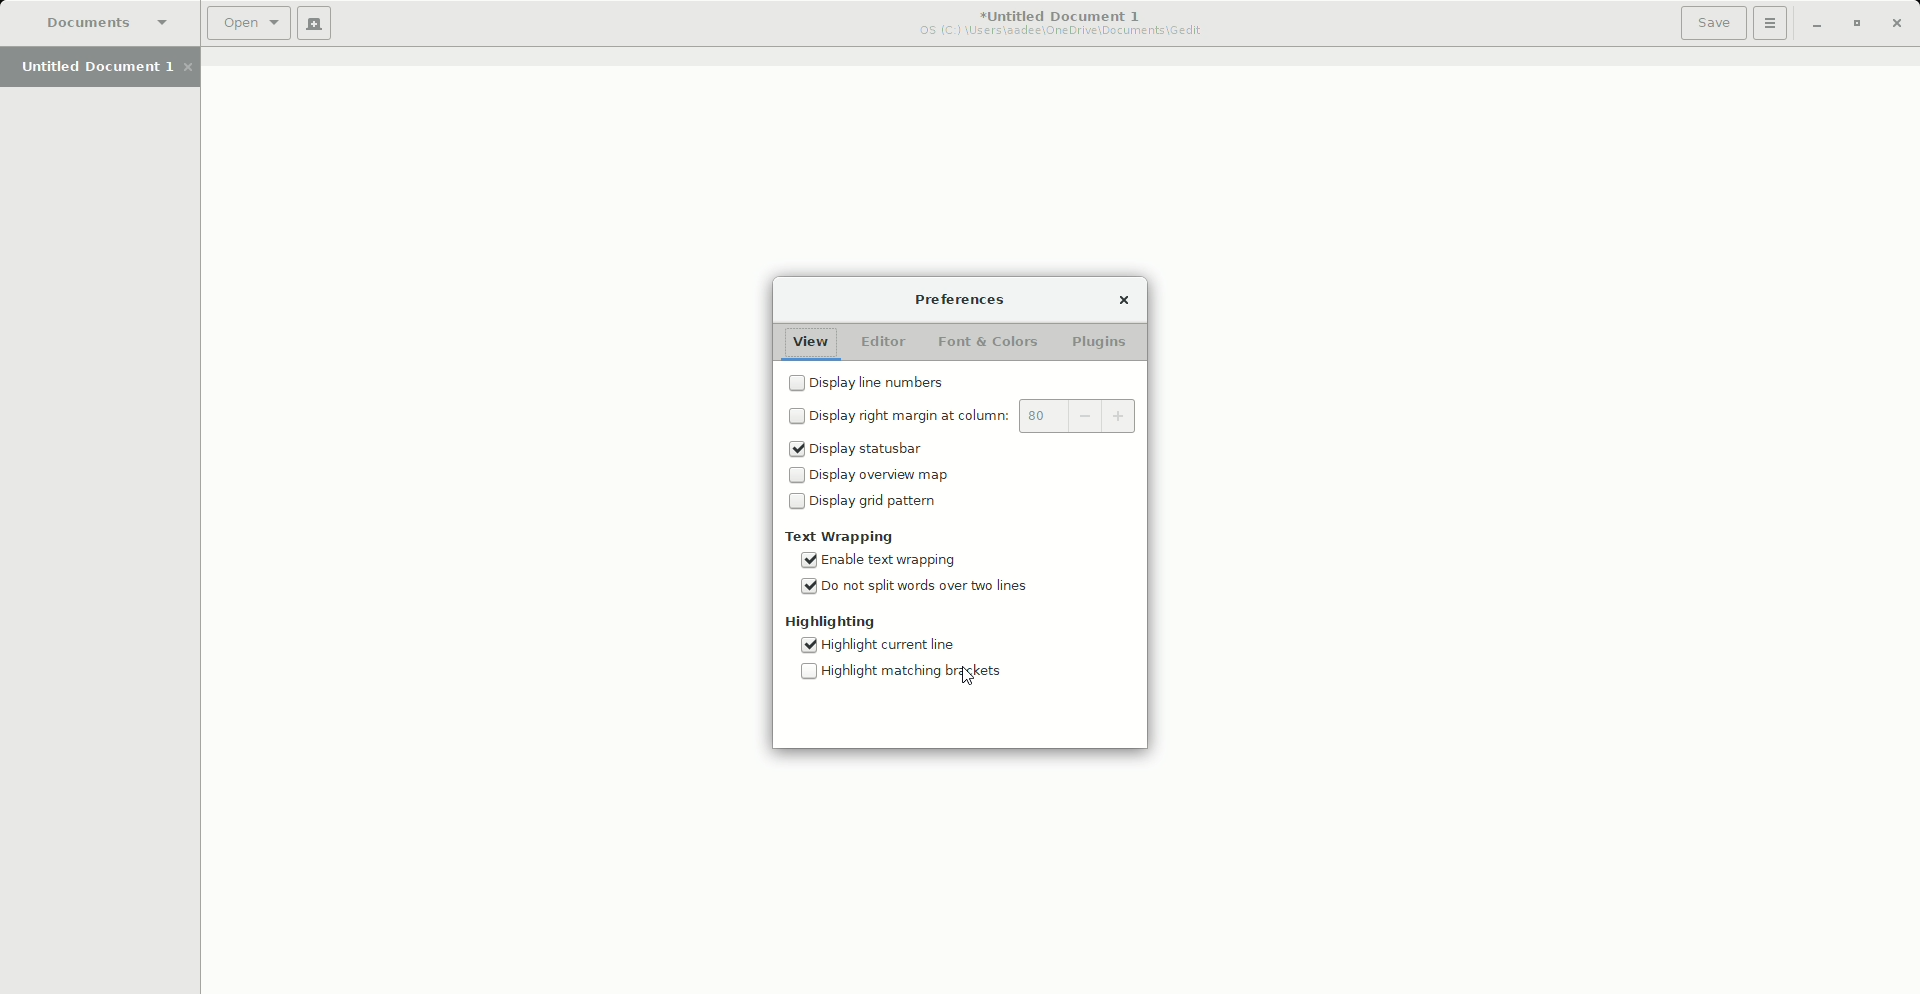 This screenshot has width=1920, height=994. Describe the element at coordinates (863, 448) in the screenshot. I see `Statusbar` at that location.